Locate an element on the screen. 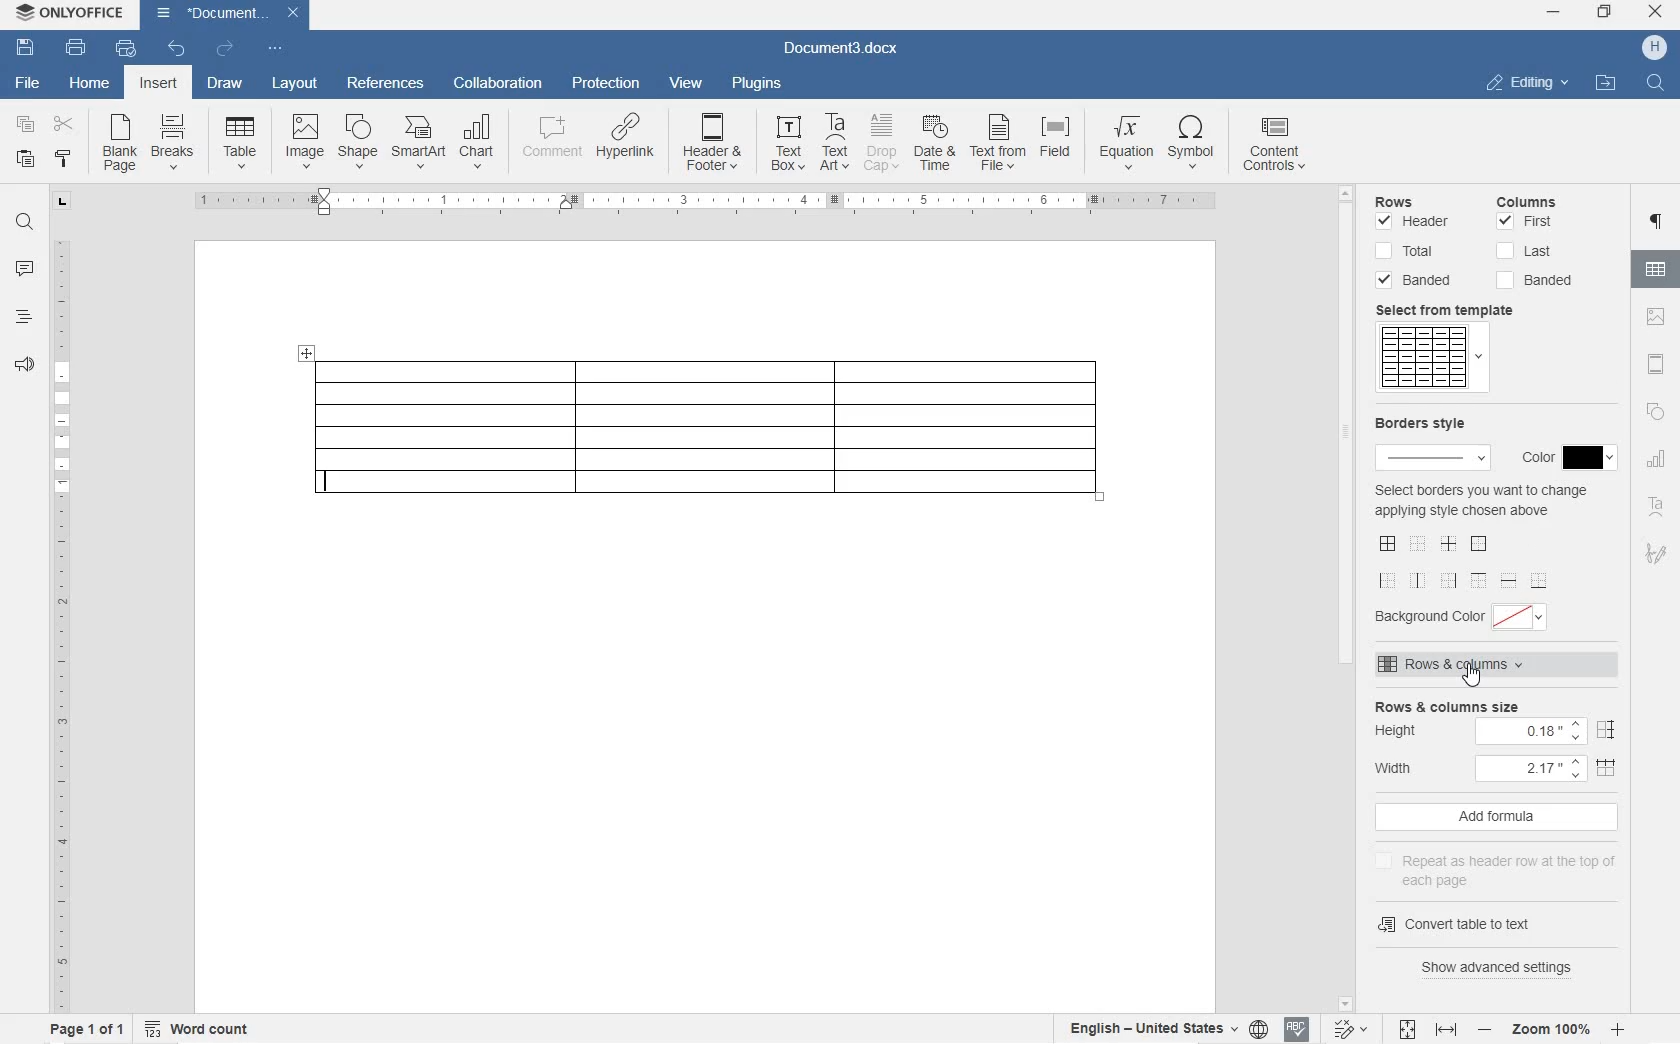 This screenshot has width=1680, height=1044. TABLE SETTINGS is located at coordinates (1656, 269).